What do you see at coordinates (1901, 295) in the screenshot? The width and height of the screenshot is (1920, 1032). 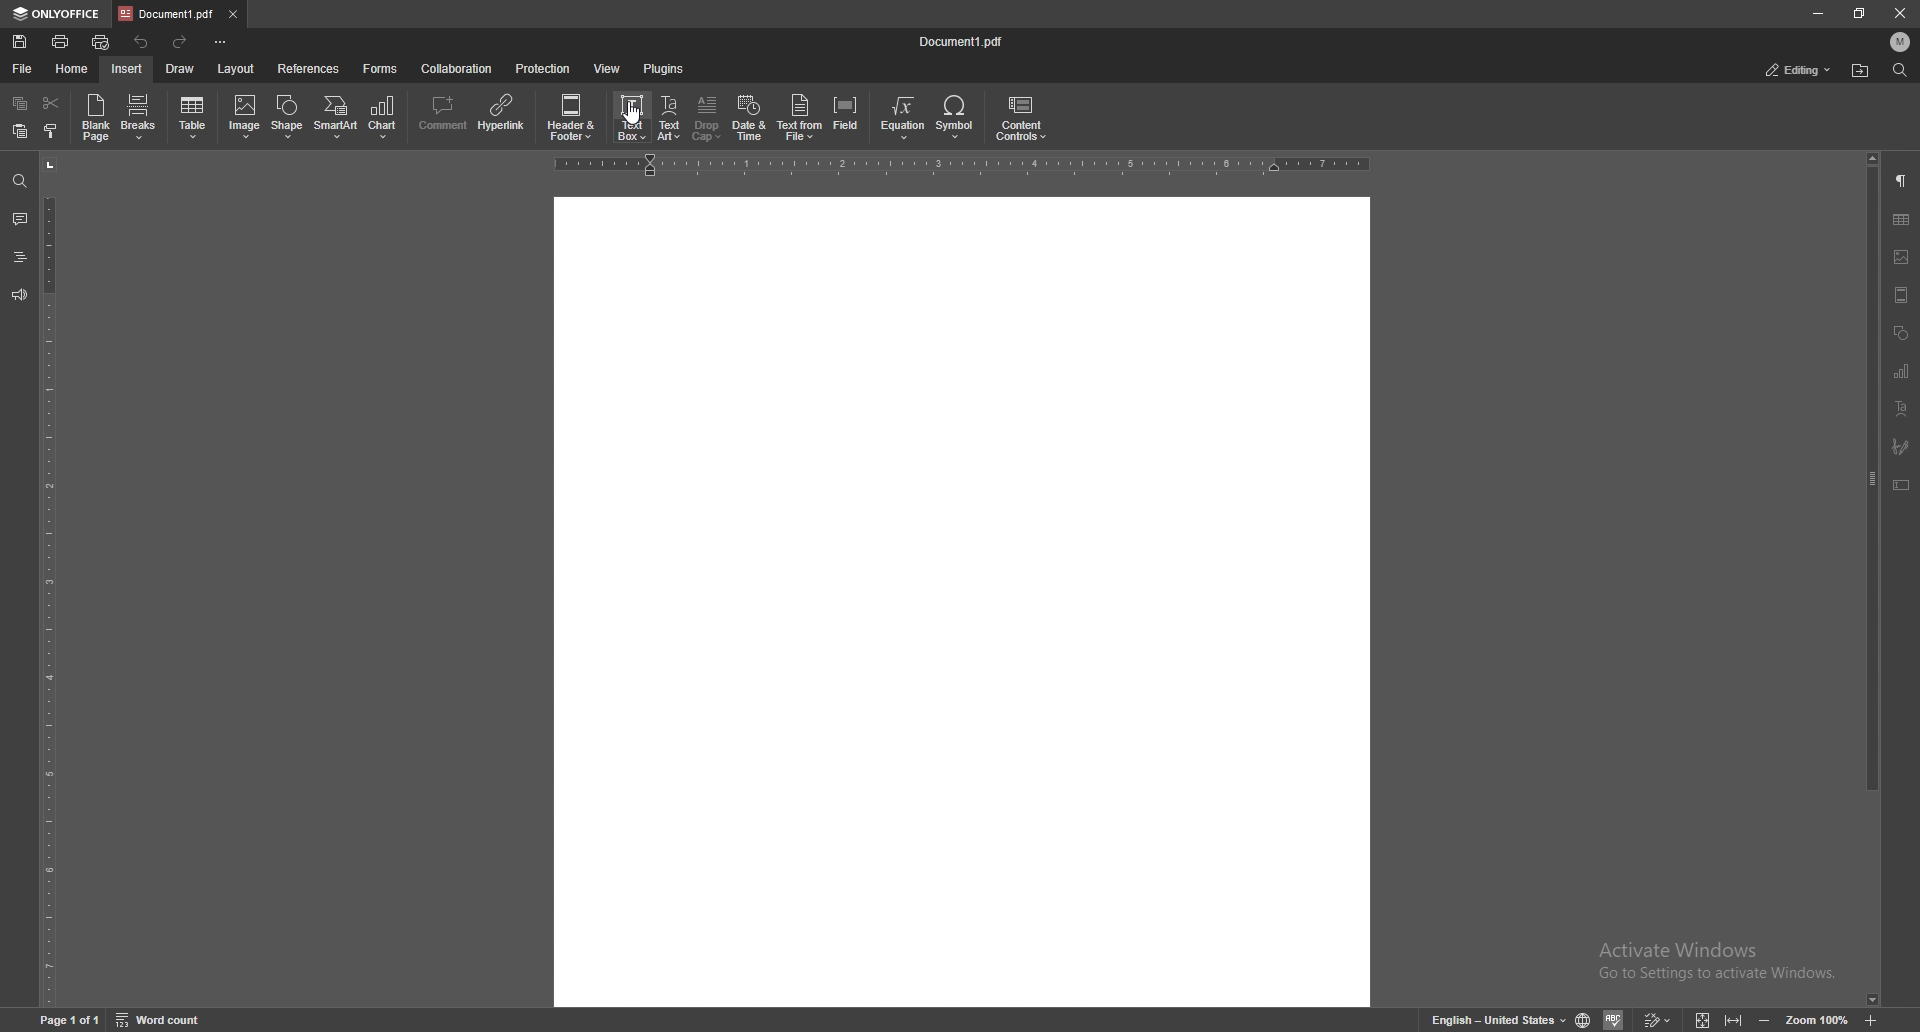 I see `header and footer` at bounding box center [1901, 295].